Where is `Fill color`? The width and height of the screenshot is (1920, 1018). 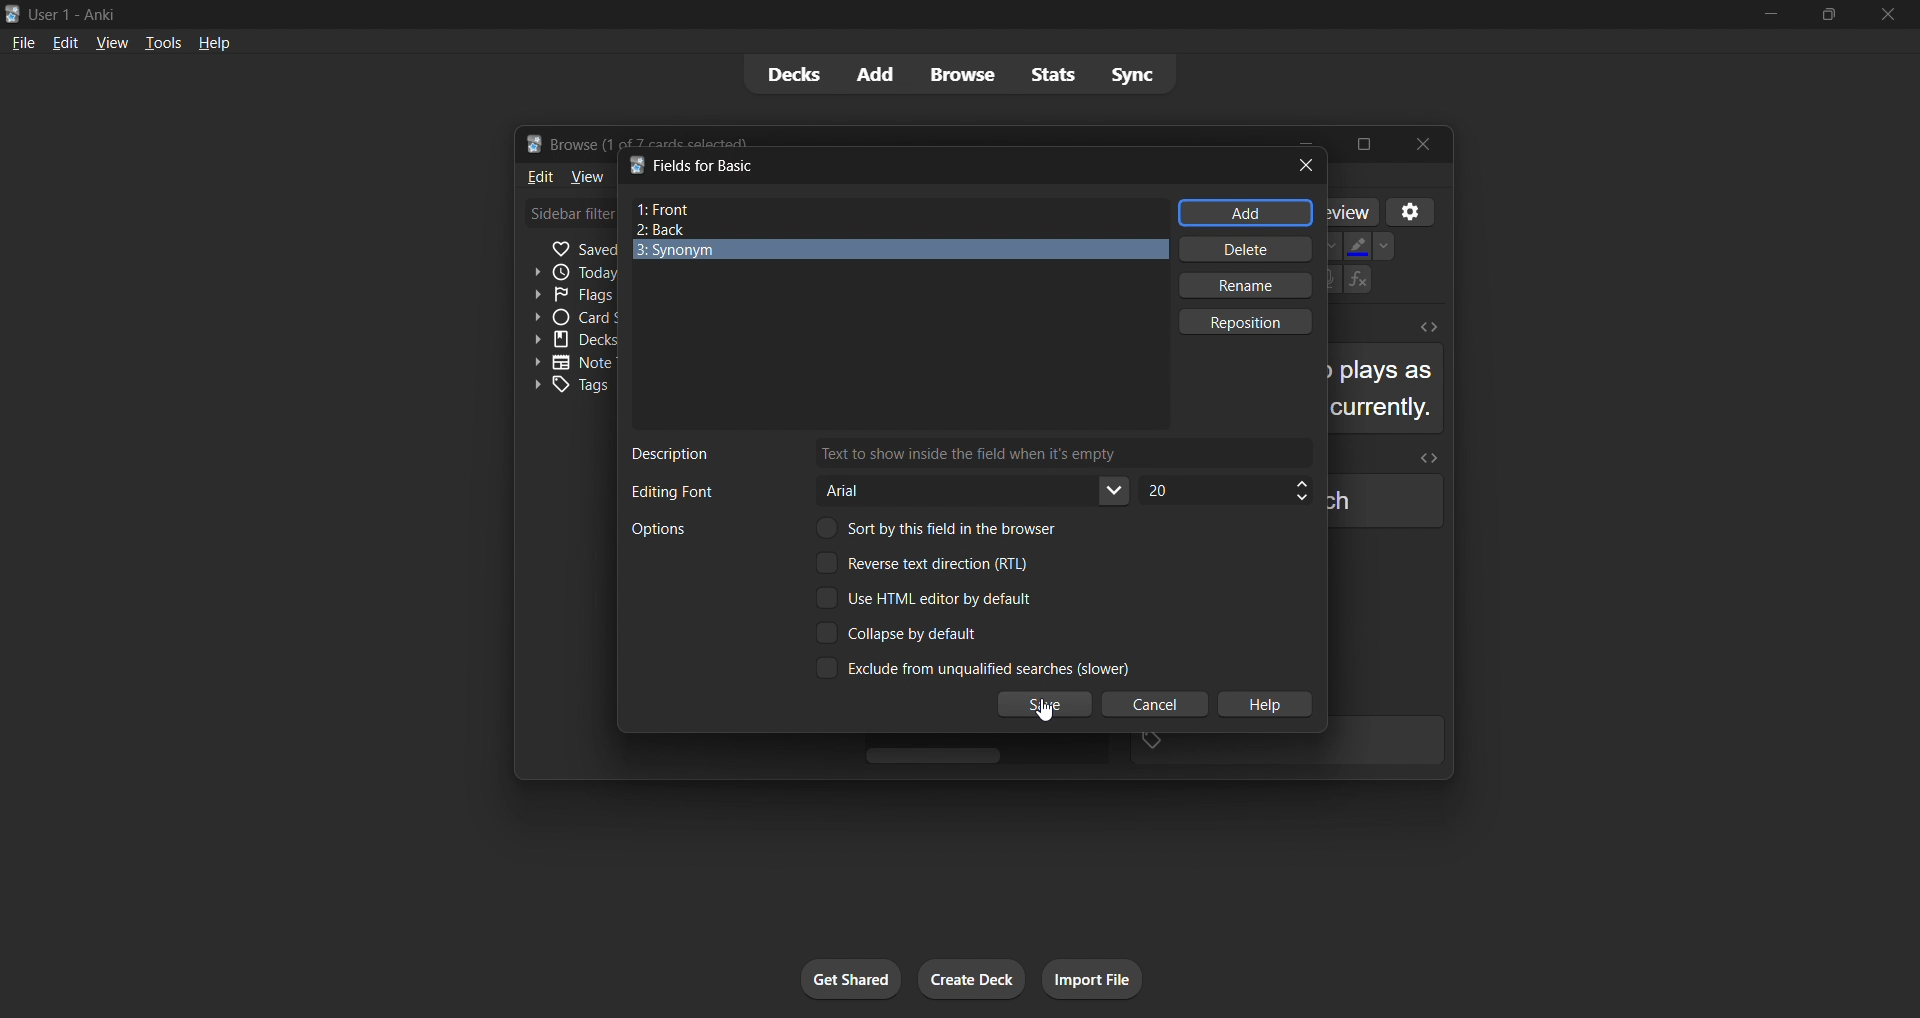
Fill color is located at coordinates (1355, 244).